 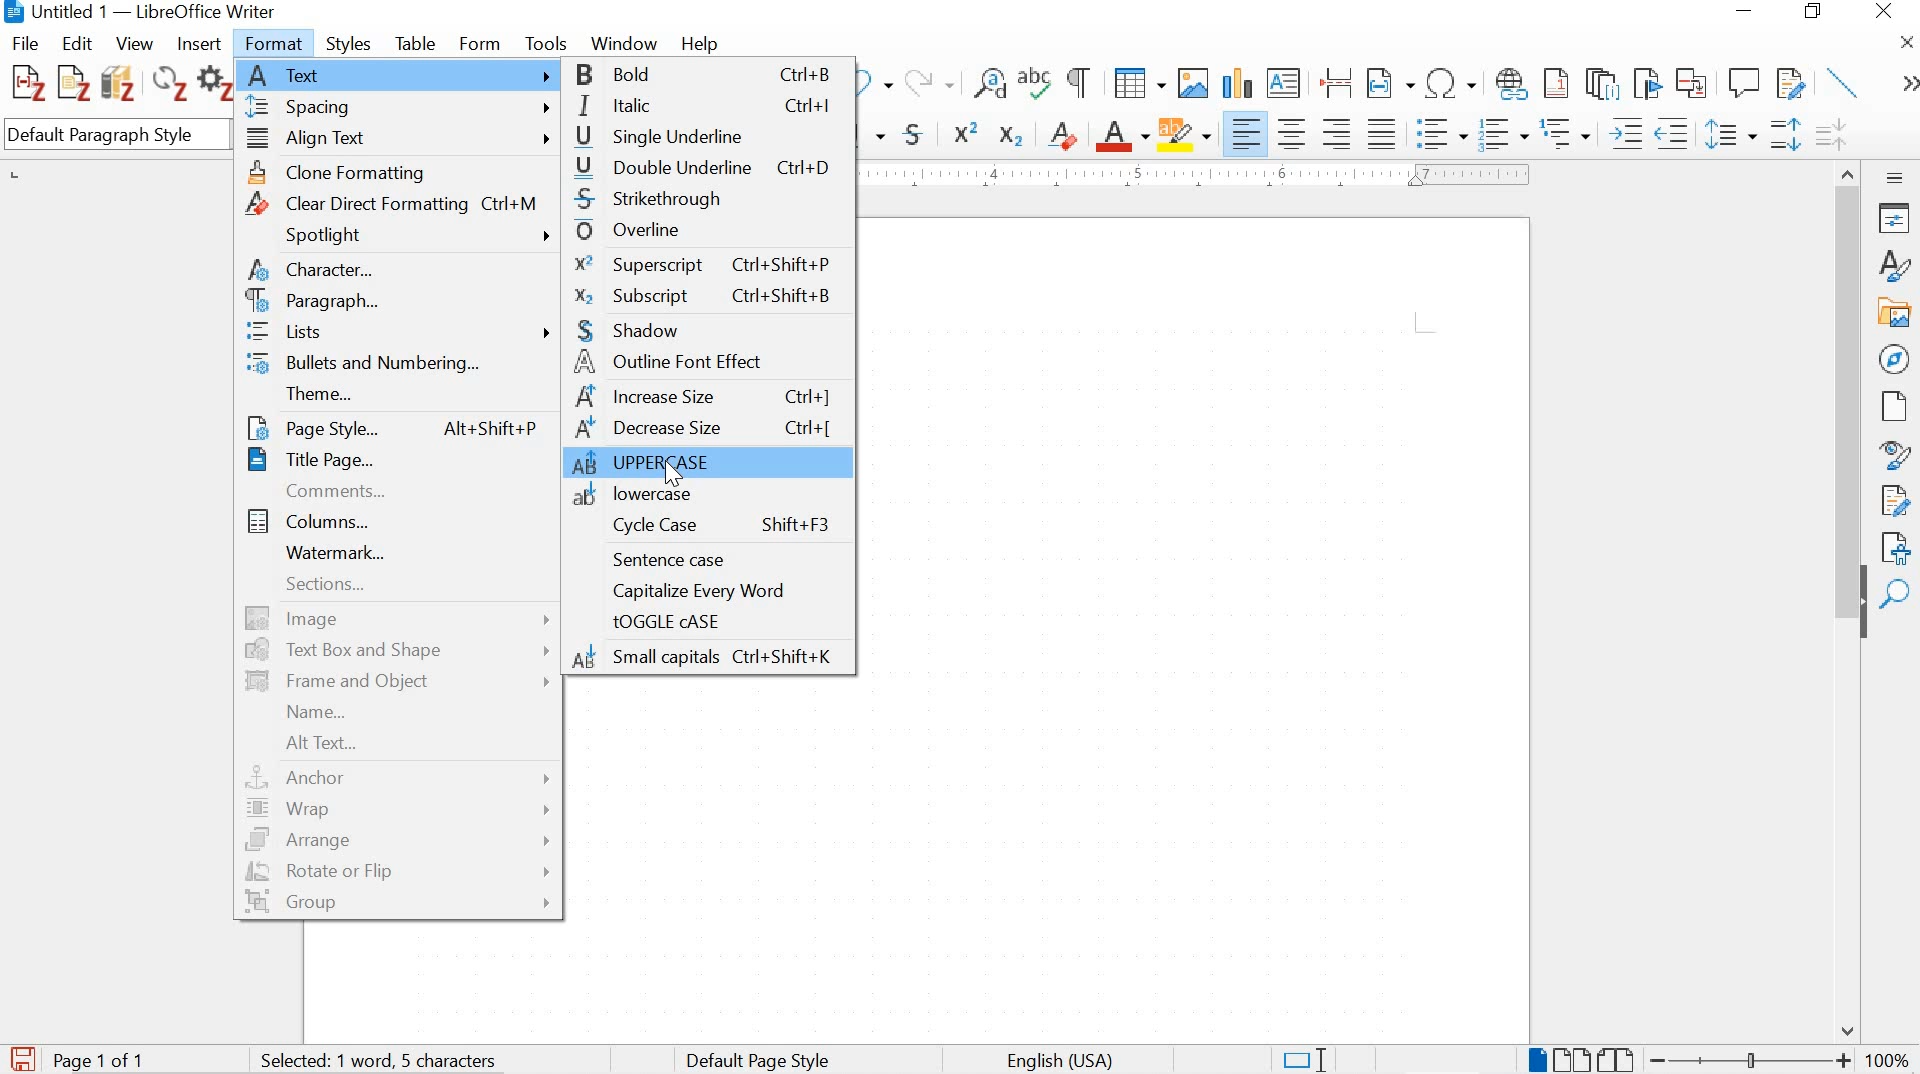 What do you see at coordinates (1784, 137) in the screenshot?
I see `increase paragraph spacing` at bounding box center [1784, 137].